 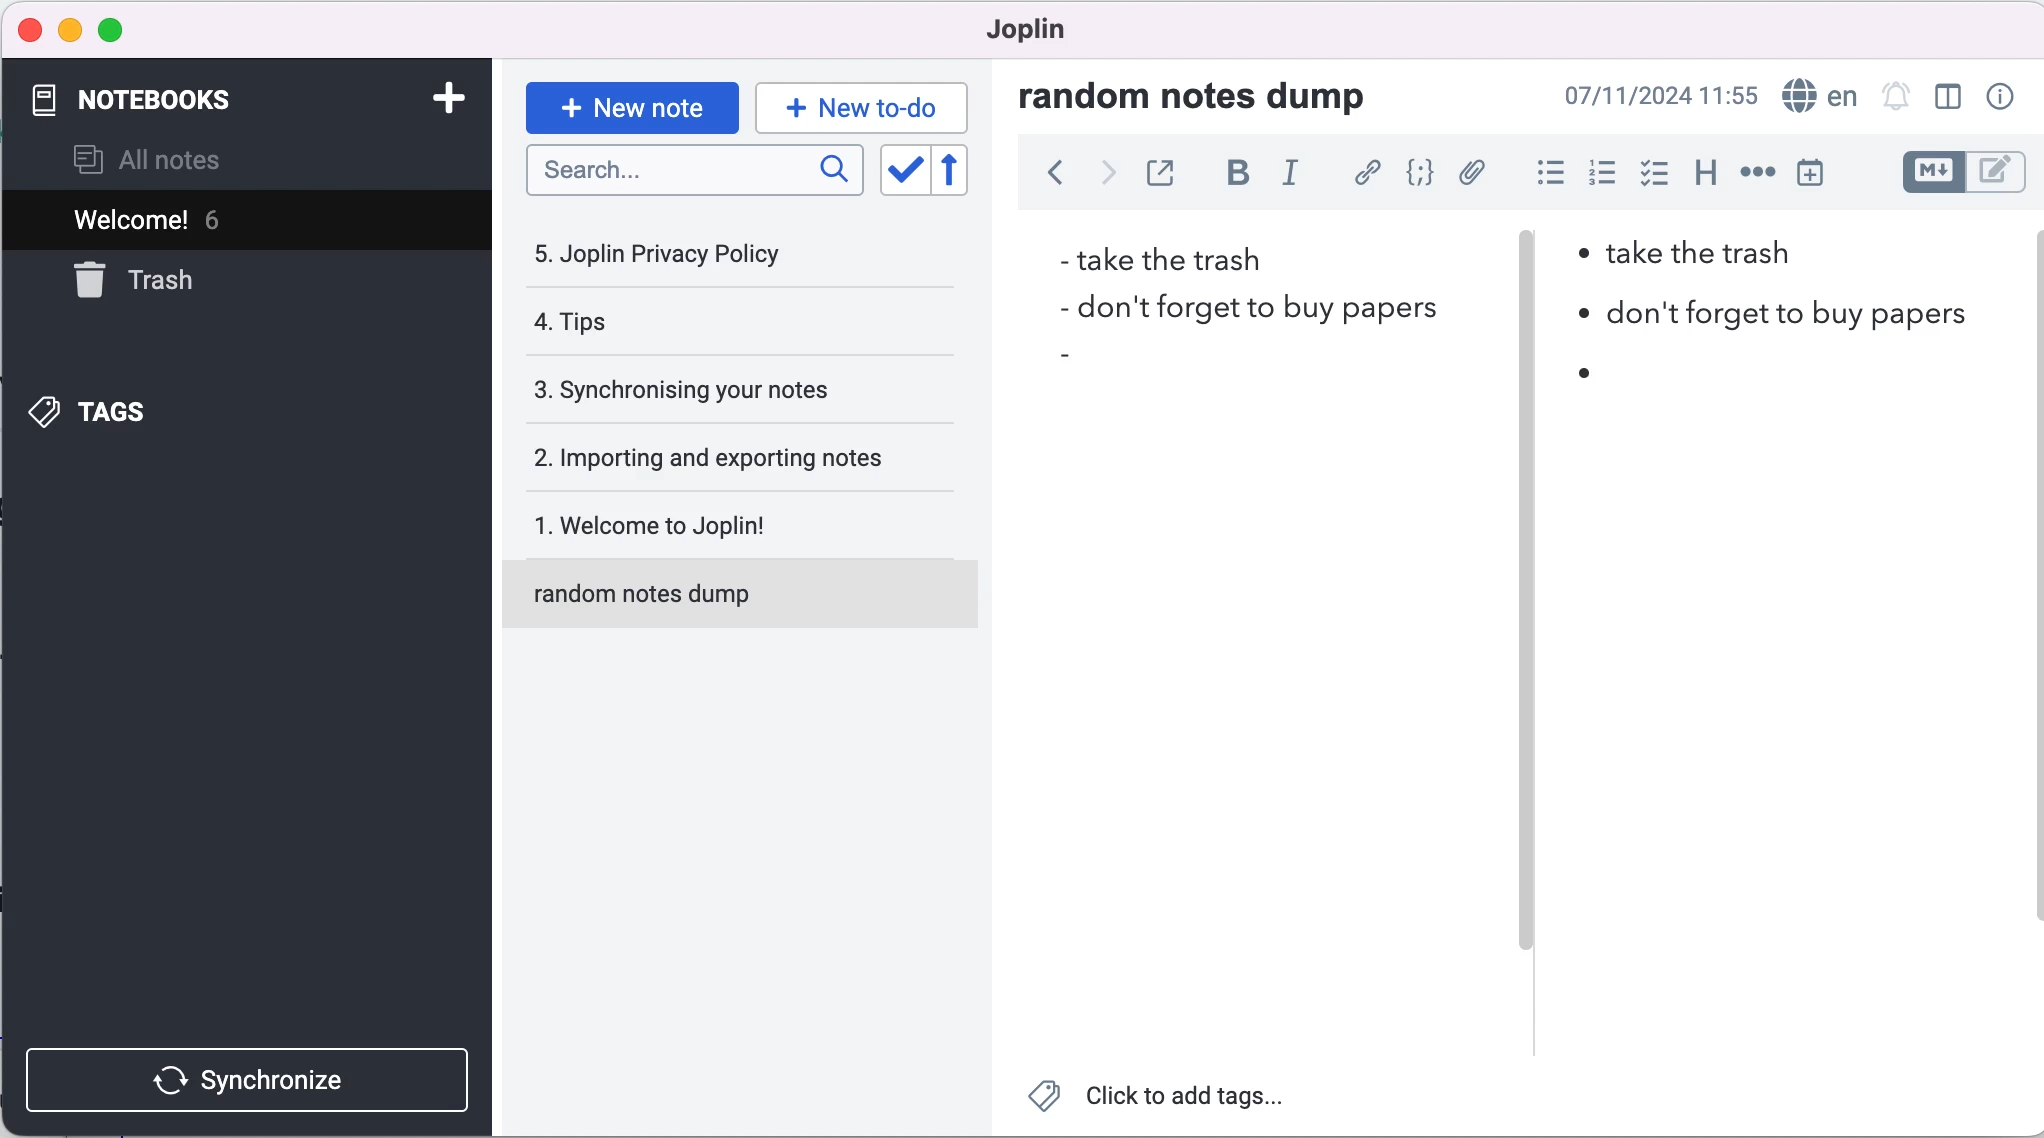 I want to click on back, so click(x=1045, y=179).